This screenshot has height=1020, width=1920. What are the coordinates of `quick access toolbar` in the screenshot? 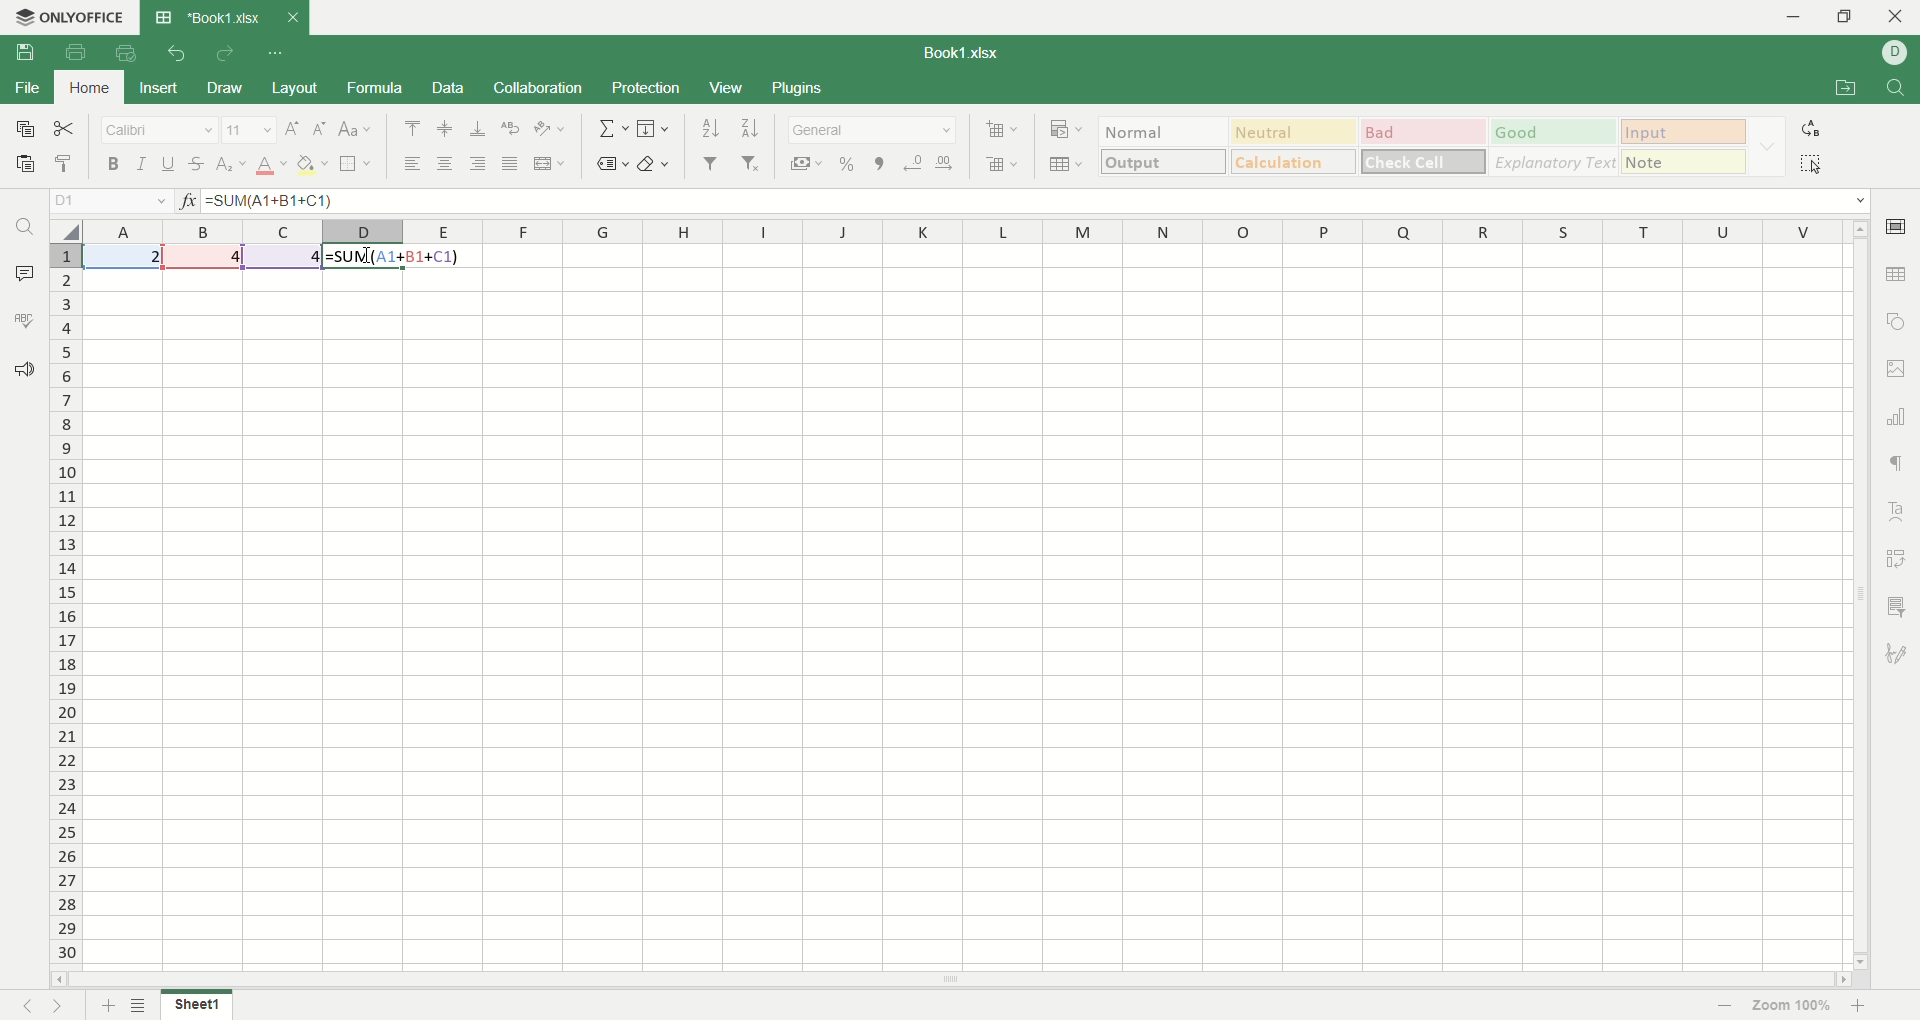 It's located at (278, 53).